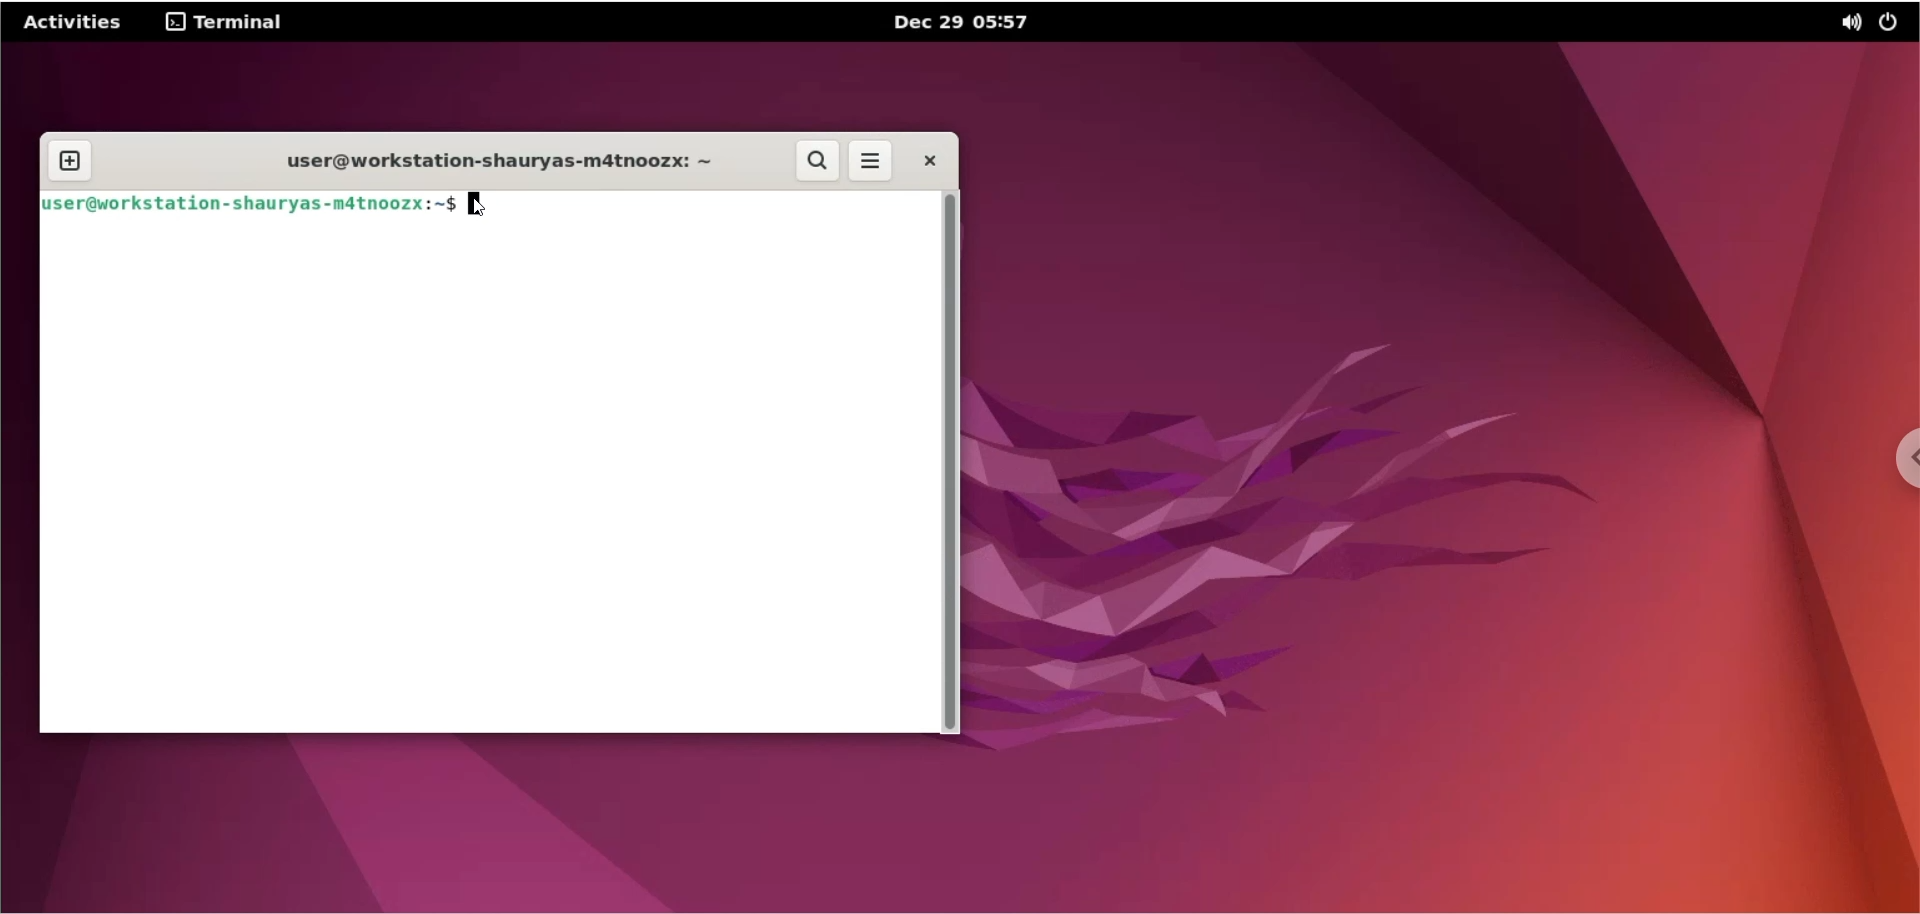  Describe the element at coordinates (1895, 21) in the screenshot. I see `power option` at that location.